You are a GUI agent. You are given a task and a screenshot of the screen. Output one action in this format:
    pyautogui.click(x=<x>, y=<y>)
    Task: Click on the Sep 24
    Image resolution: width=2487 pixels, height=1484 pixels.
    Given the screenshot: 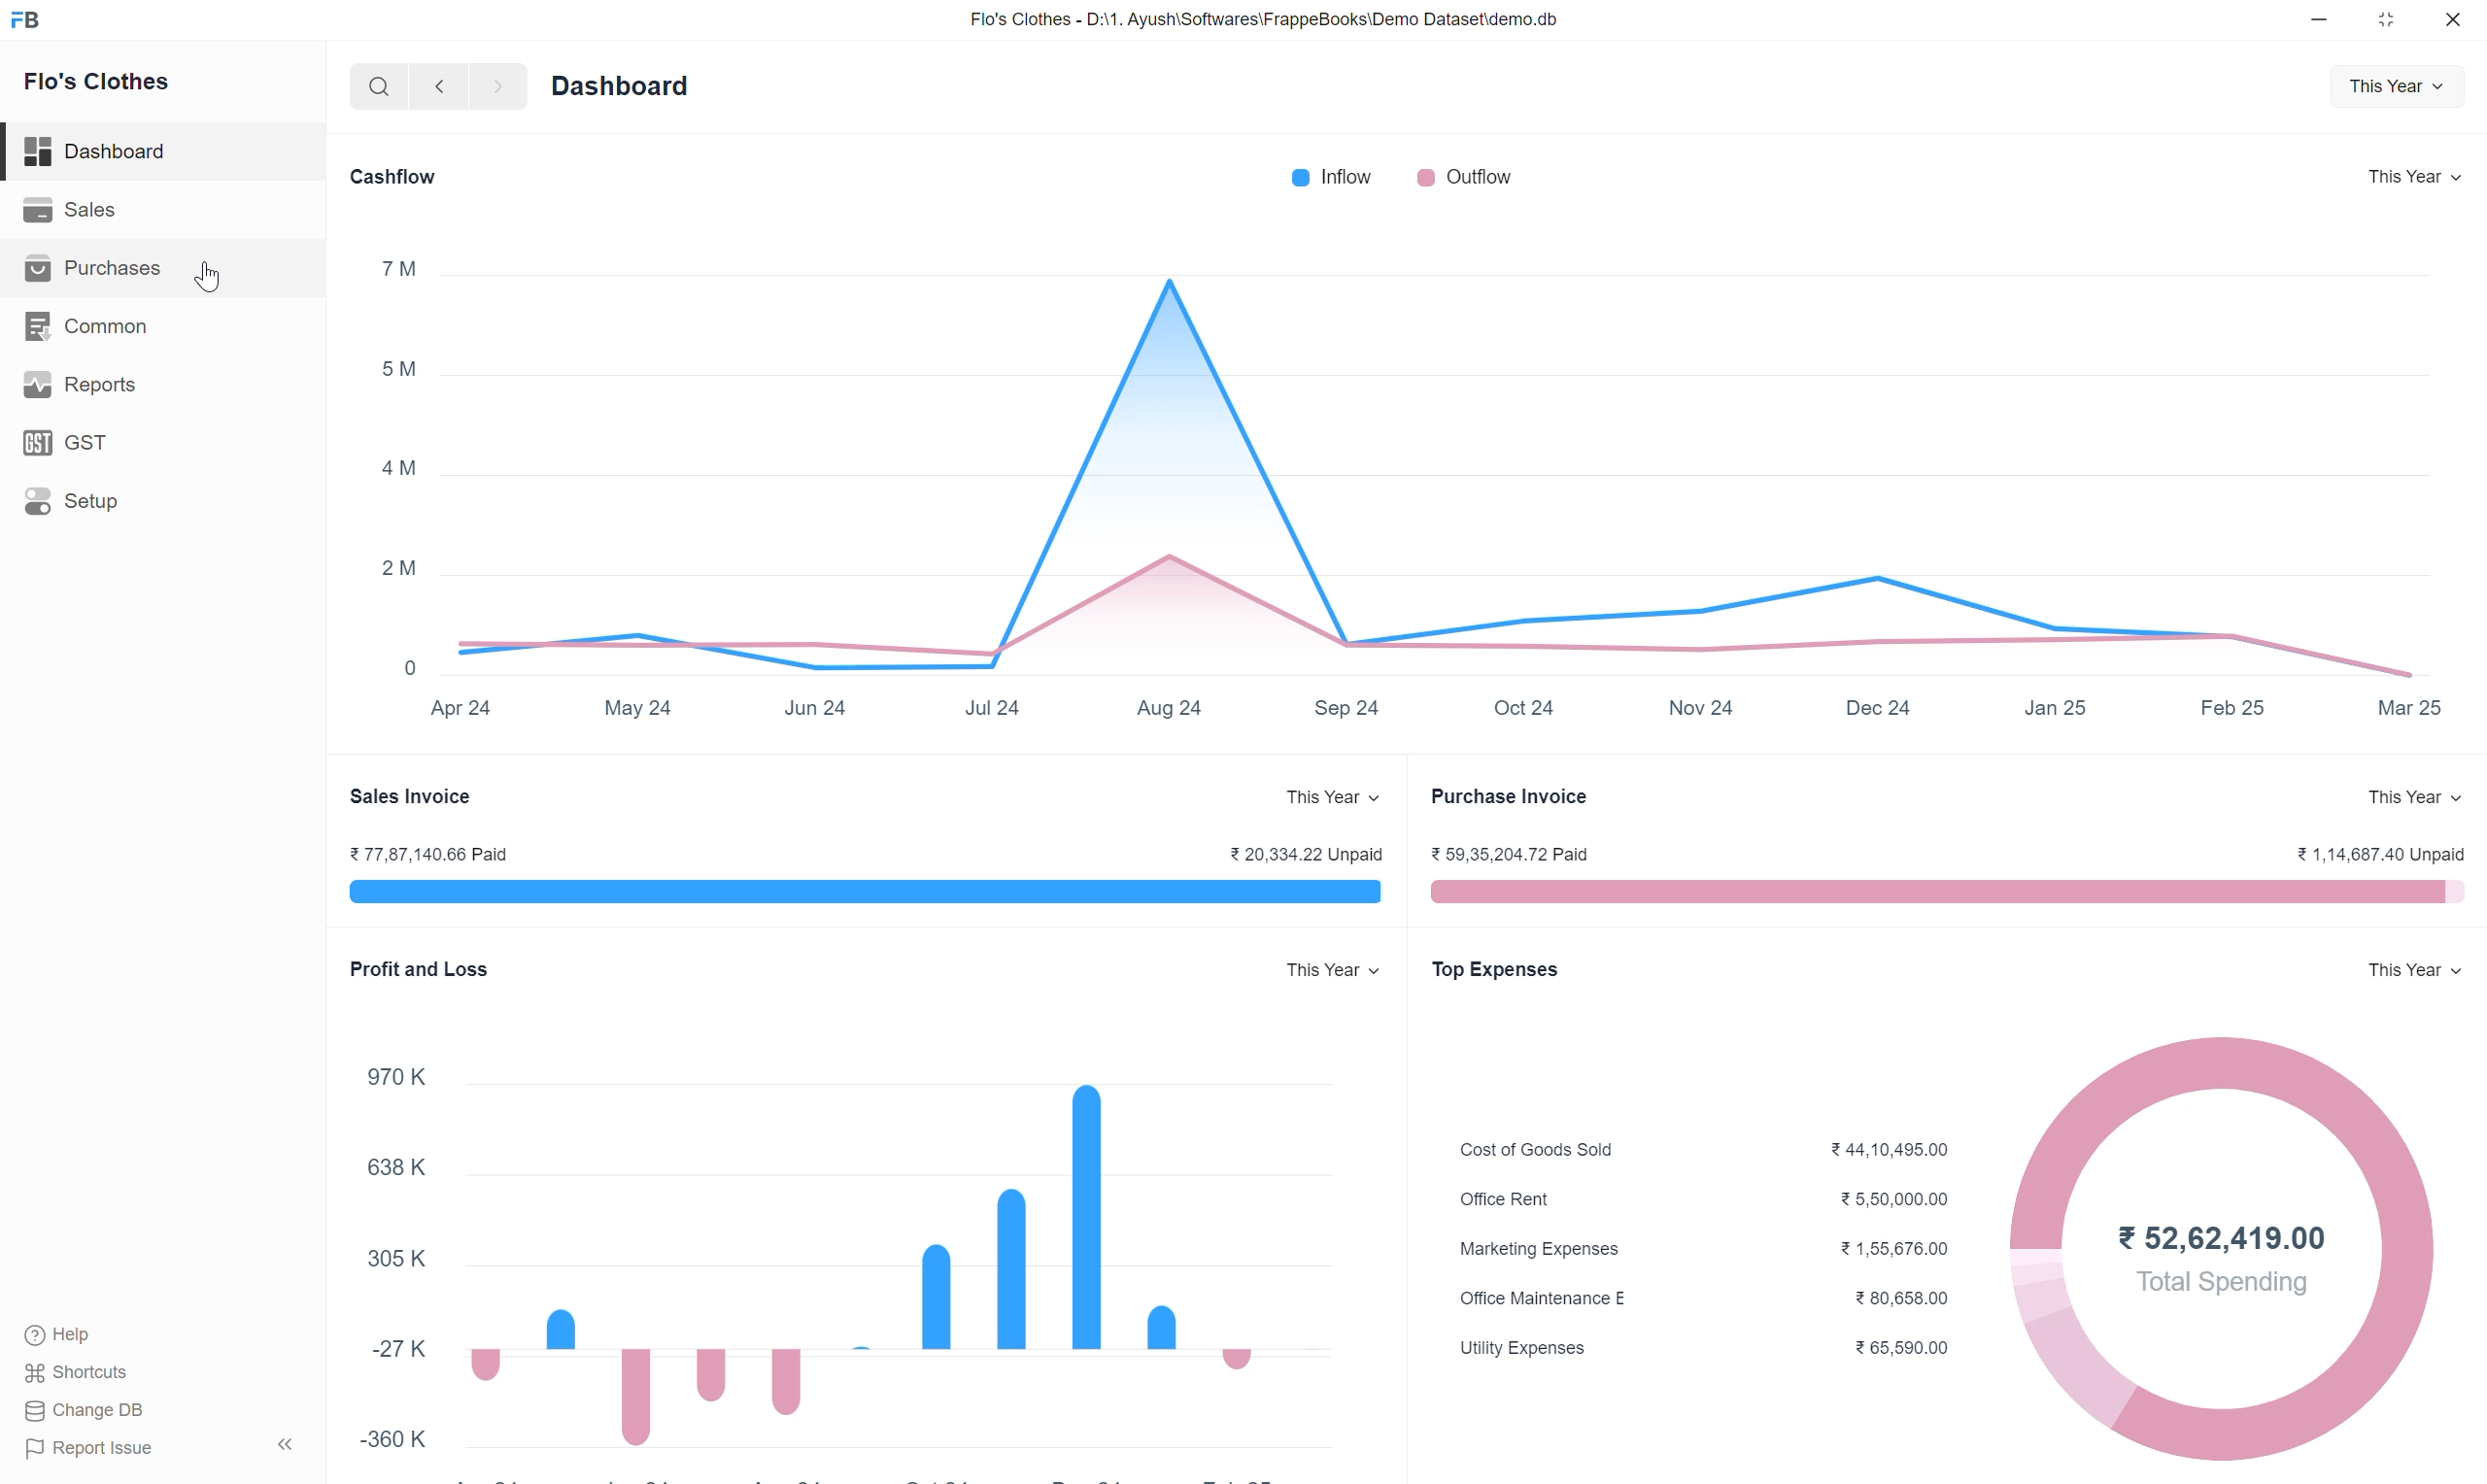 What is the action you would take?
    pyautogui.click(x=1346, y=708)
    